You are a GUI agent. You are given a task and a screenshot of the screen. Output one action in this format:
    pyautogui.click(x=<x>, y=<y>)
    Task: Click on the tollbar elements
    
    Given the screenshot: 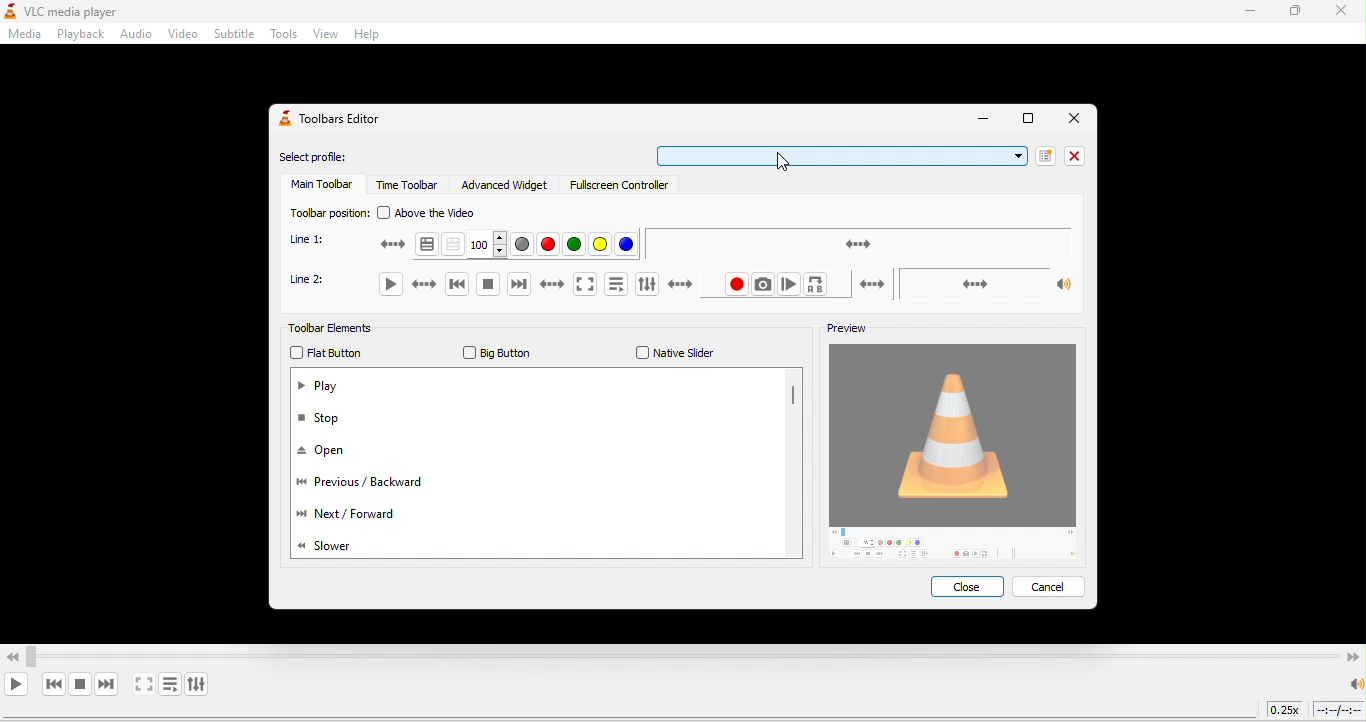 What is the action you would take?
    pyautogui.click(x=342, y=330)
    